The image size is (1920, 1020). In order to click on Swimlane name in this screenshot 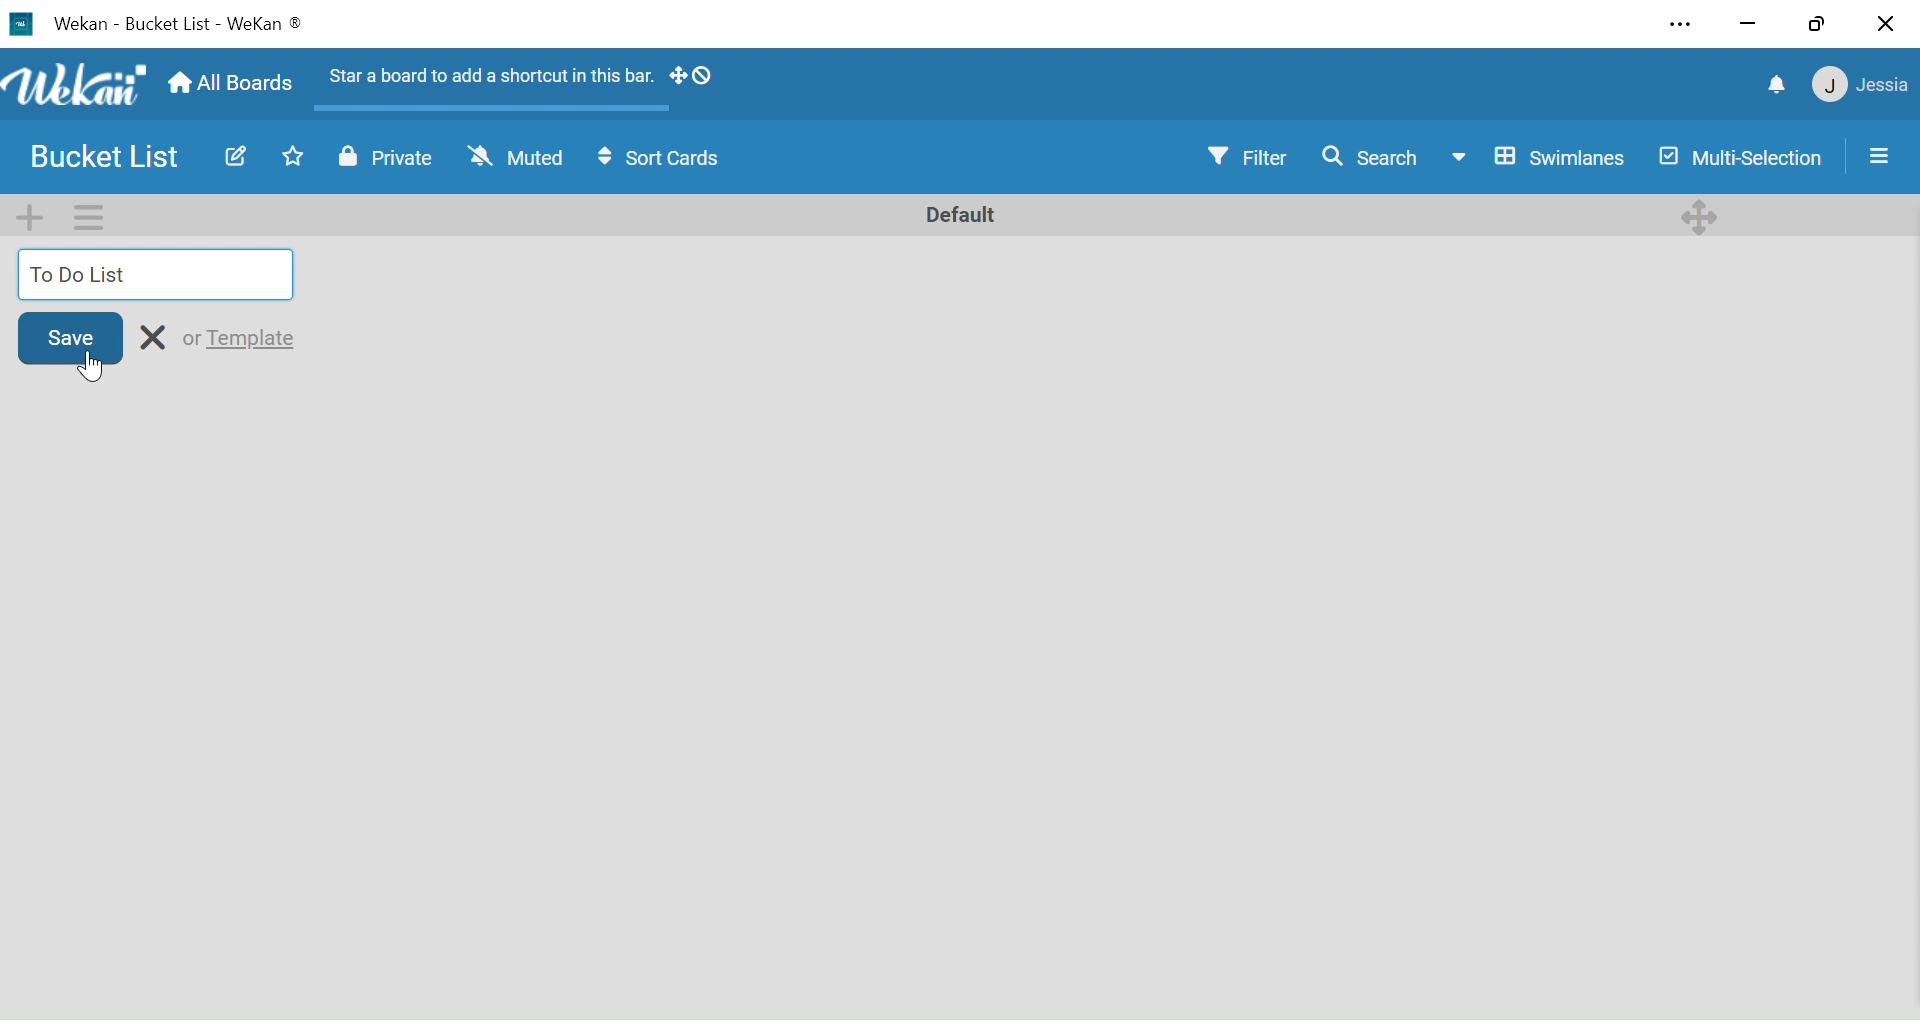, I will do `click(958, 213)`.